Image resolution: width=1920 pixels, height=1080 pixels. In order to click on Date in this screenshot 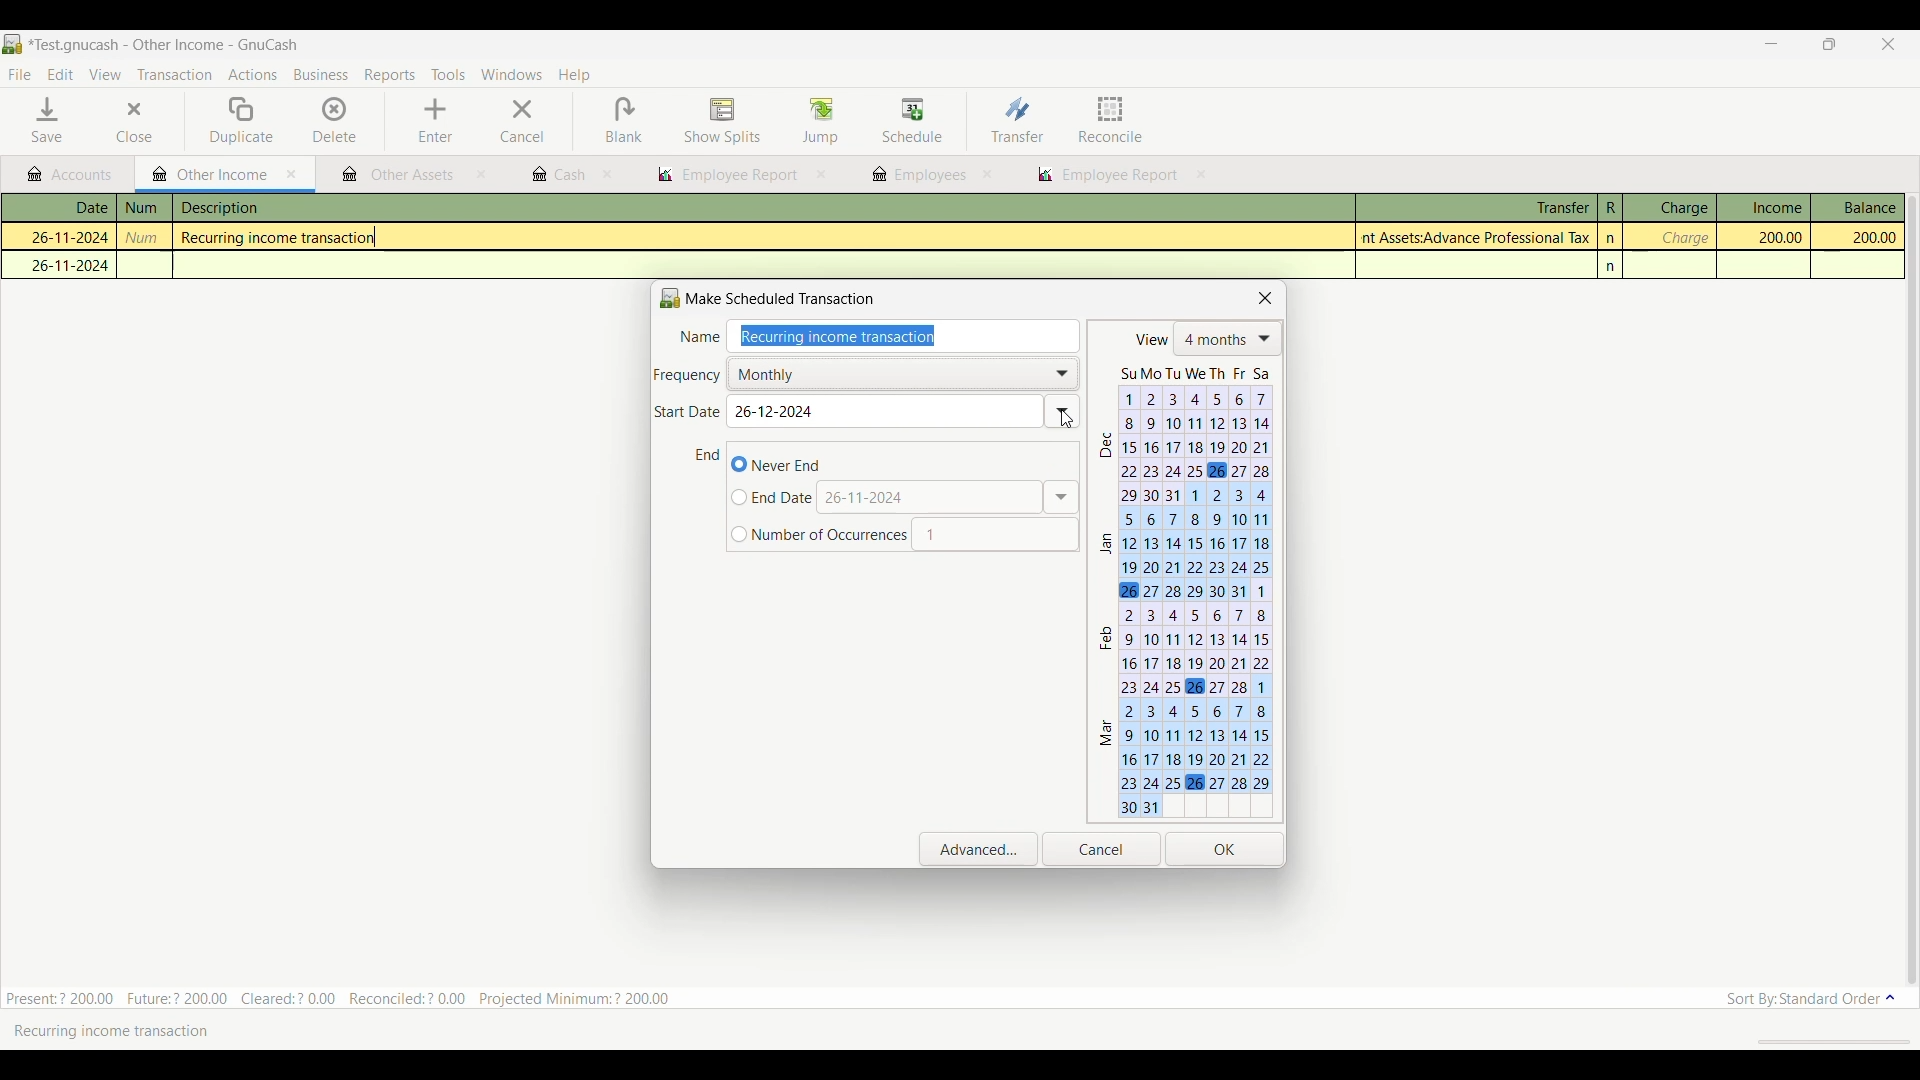, I will do `click(70, 208)`.